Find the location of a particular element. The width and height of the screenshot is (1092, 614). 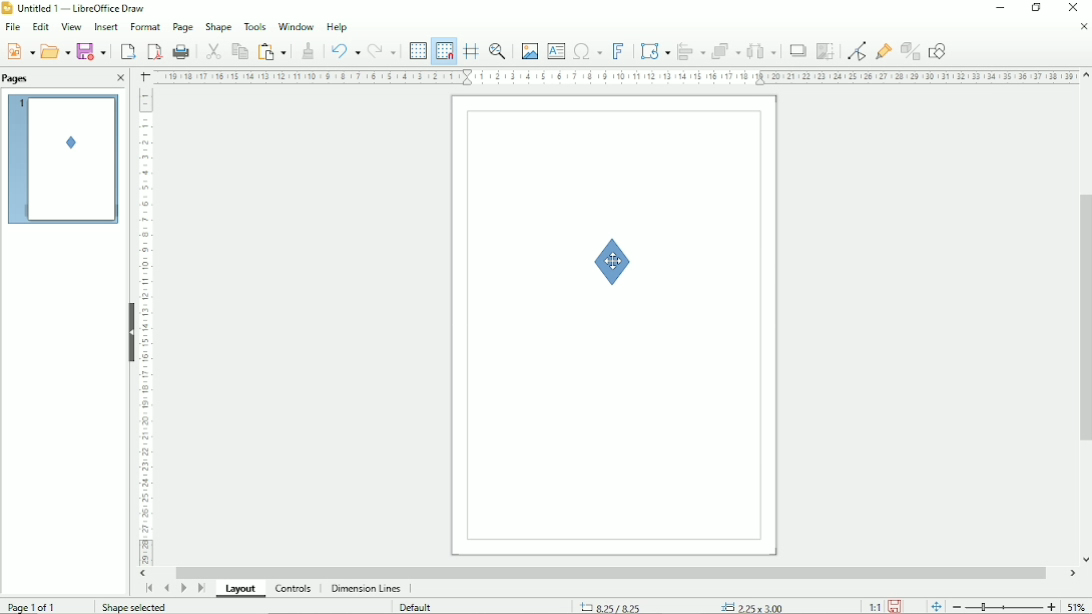

Scroll to previous page is located at coordinates (166, 588).